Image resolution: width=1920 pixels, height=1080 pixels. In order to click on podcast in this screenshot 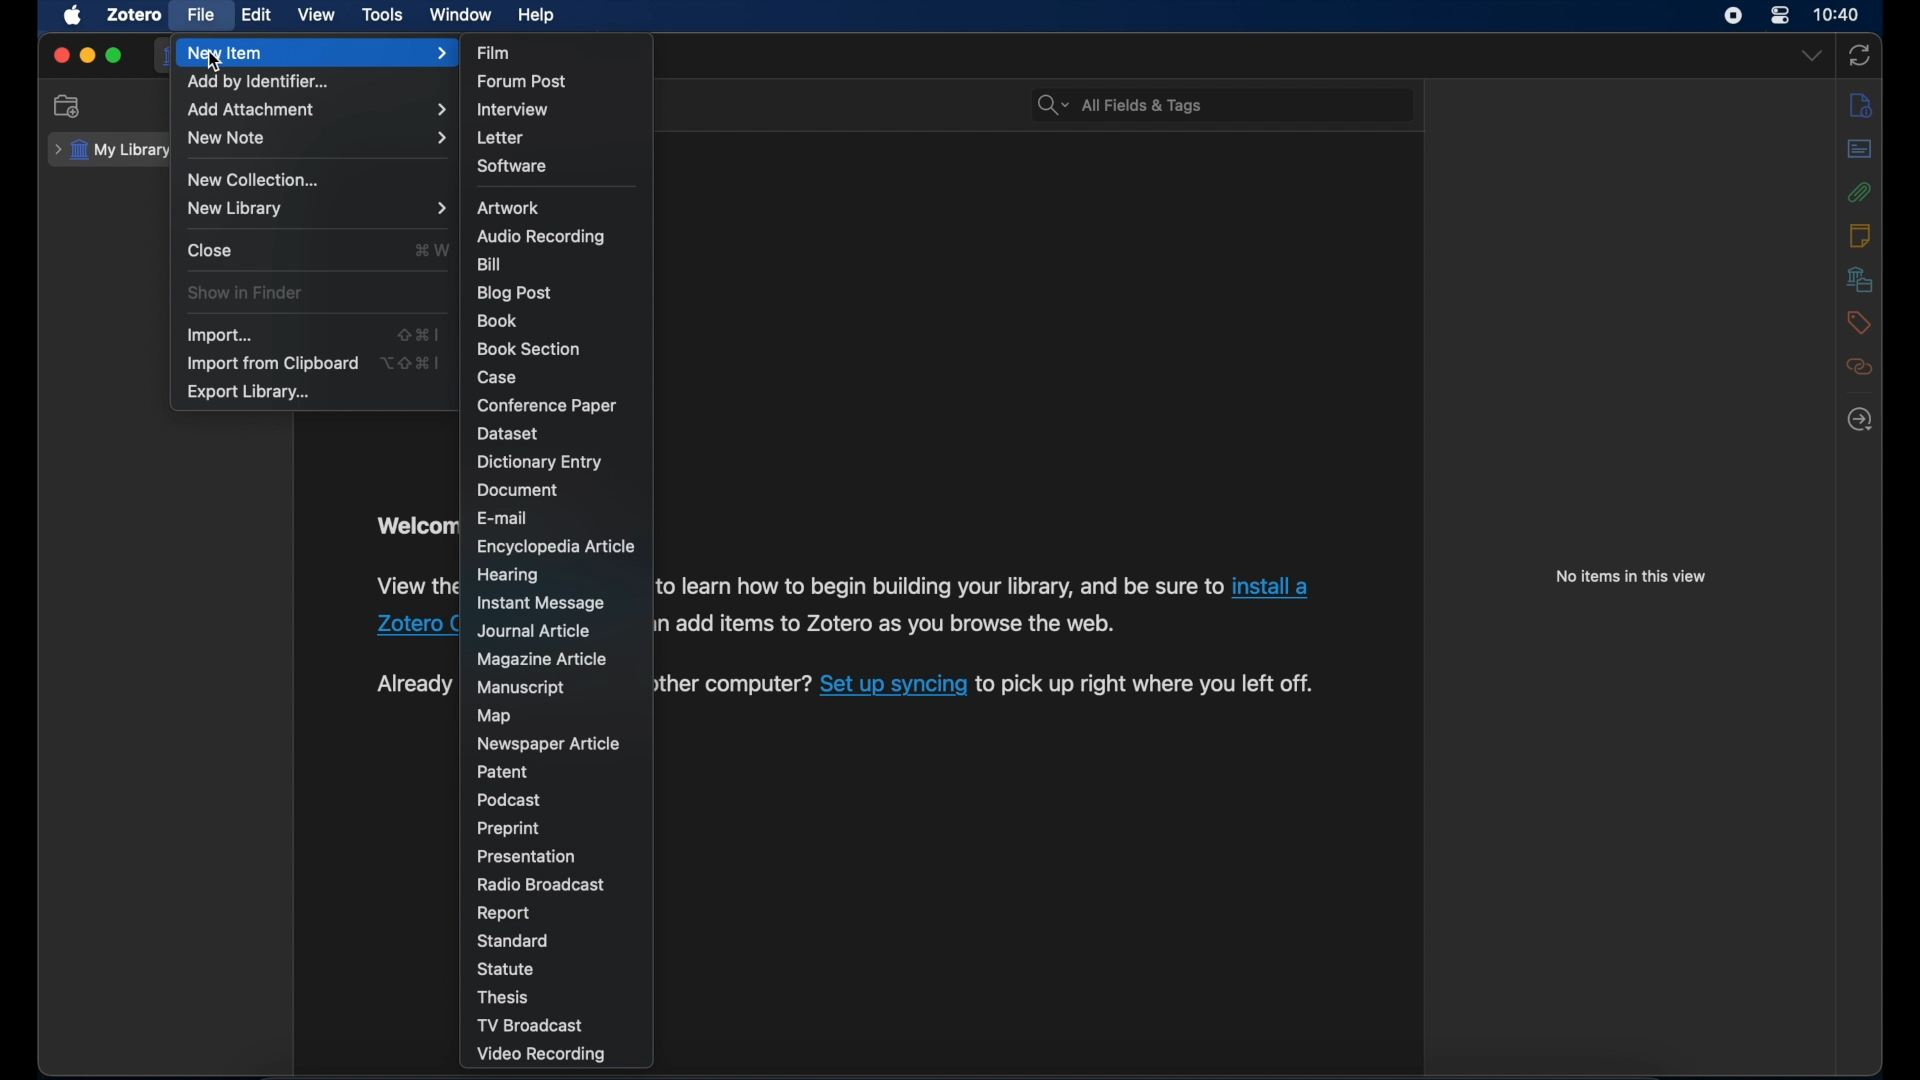, I will do `click(512, 800)`.